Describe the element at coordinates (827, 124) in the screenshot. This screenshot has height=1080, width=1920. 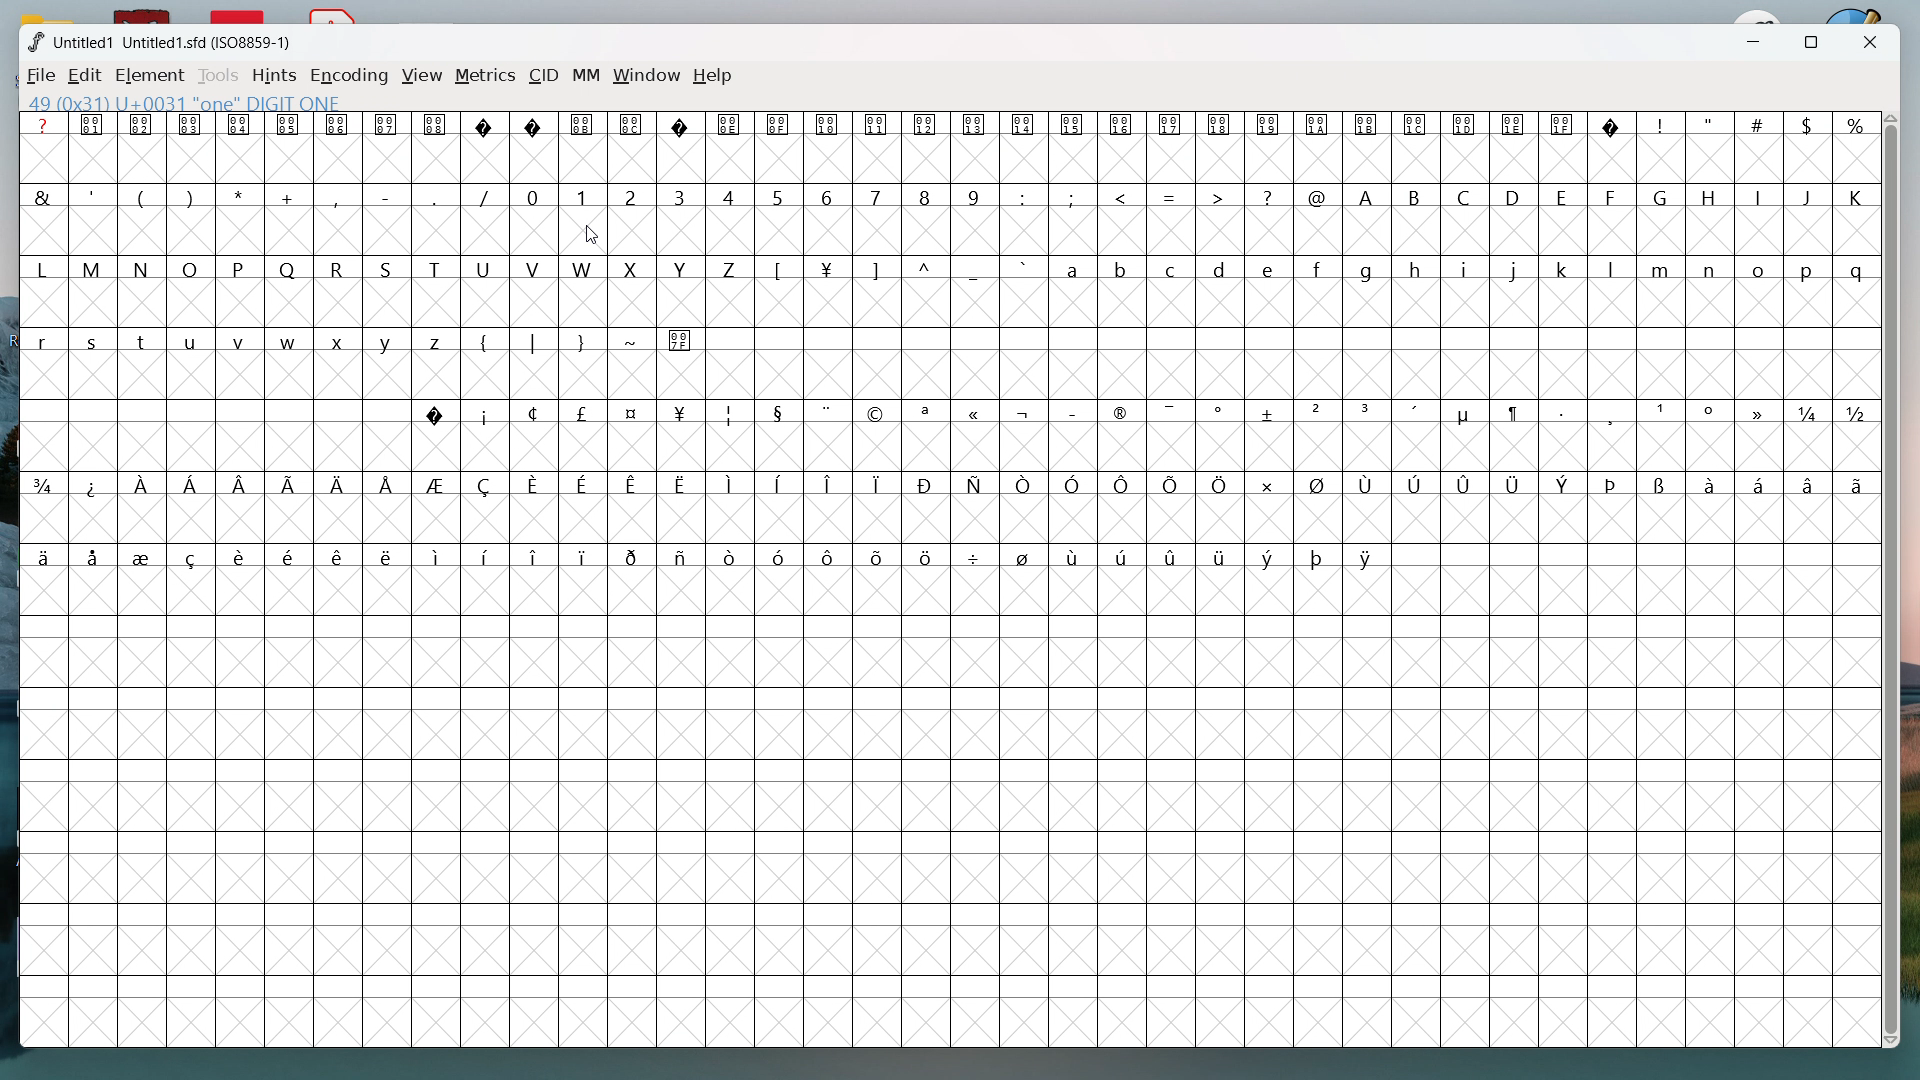
I see `symbol` at that location.